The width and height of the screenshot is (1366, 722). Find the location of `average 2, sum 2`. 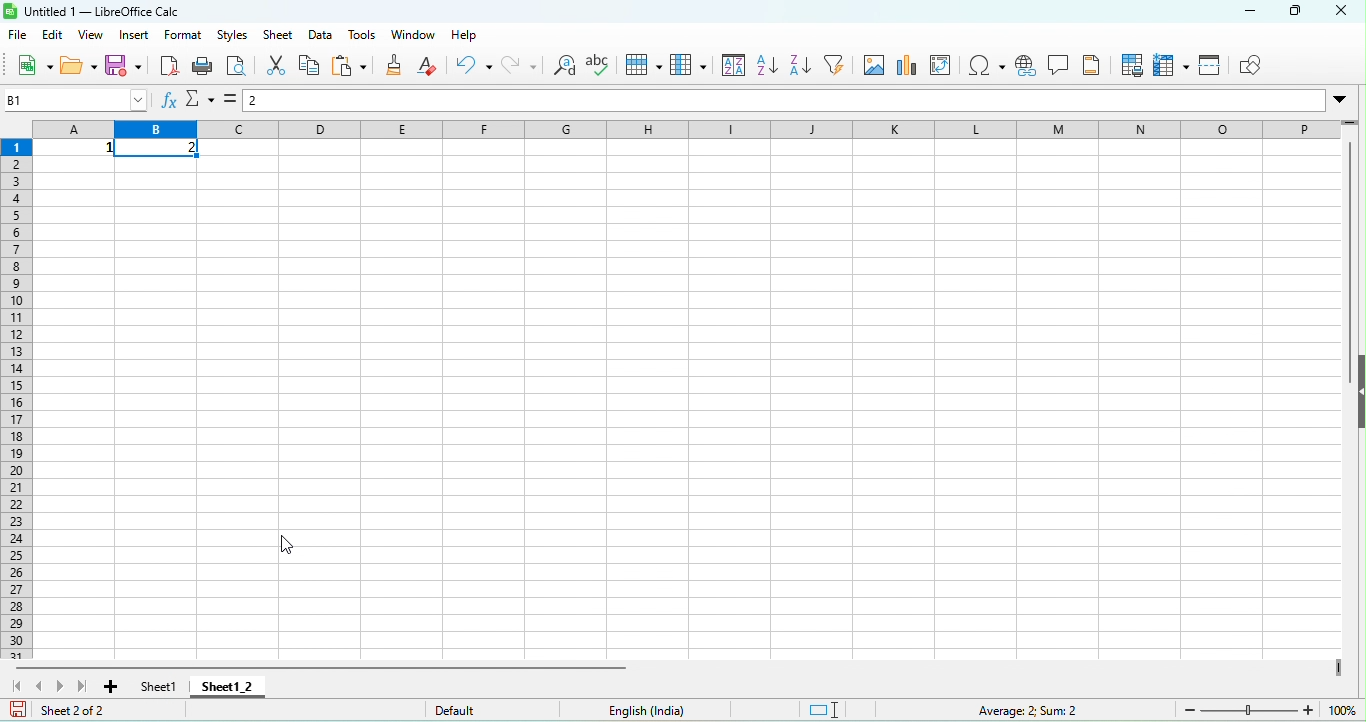

average 2, sum 2 is located at coordinates (1039, 710).